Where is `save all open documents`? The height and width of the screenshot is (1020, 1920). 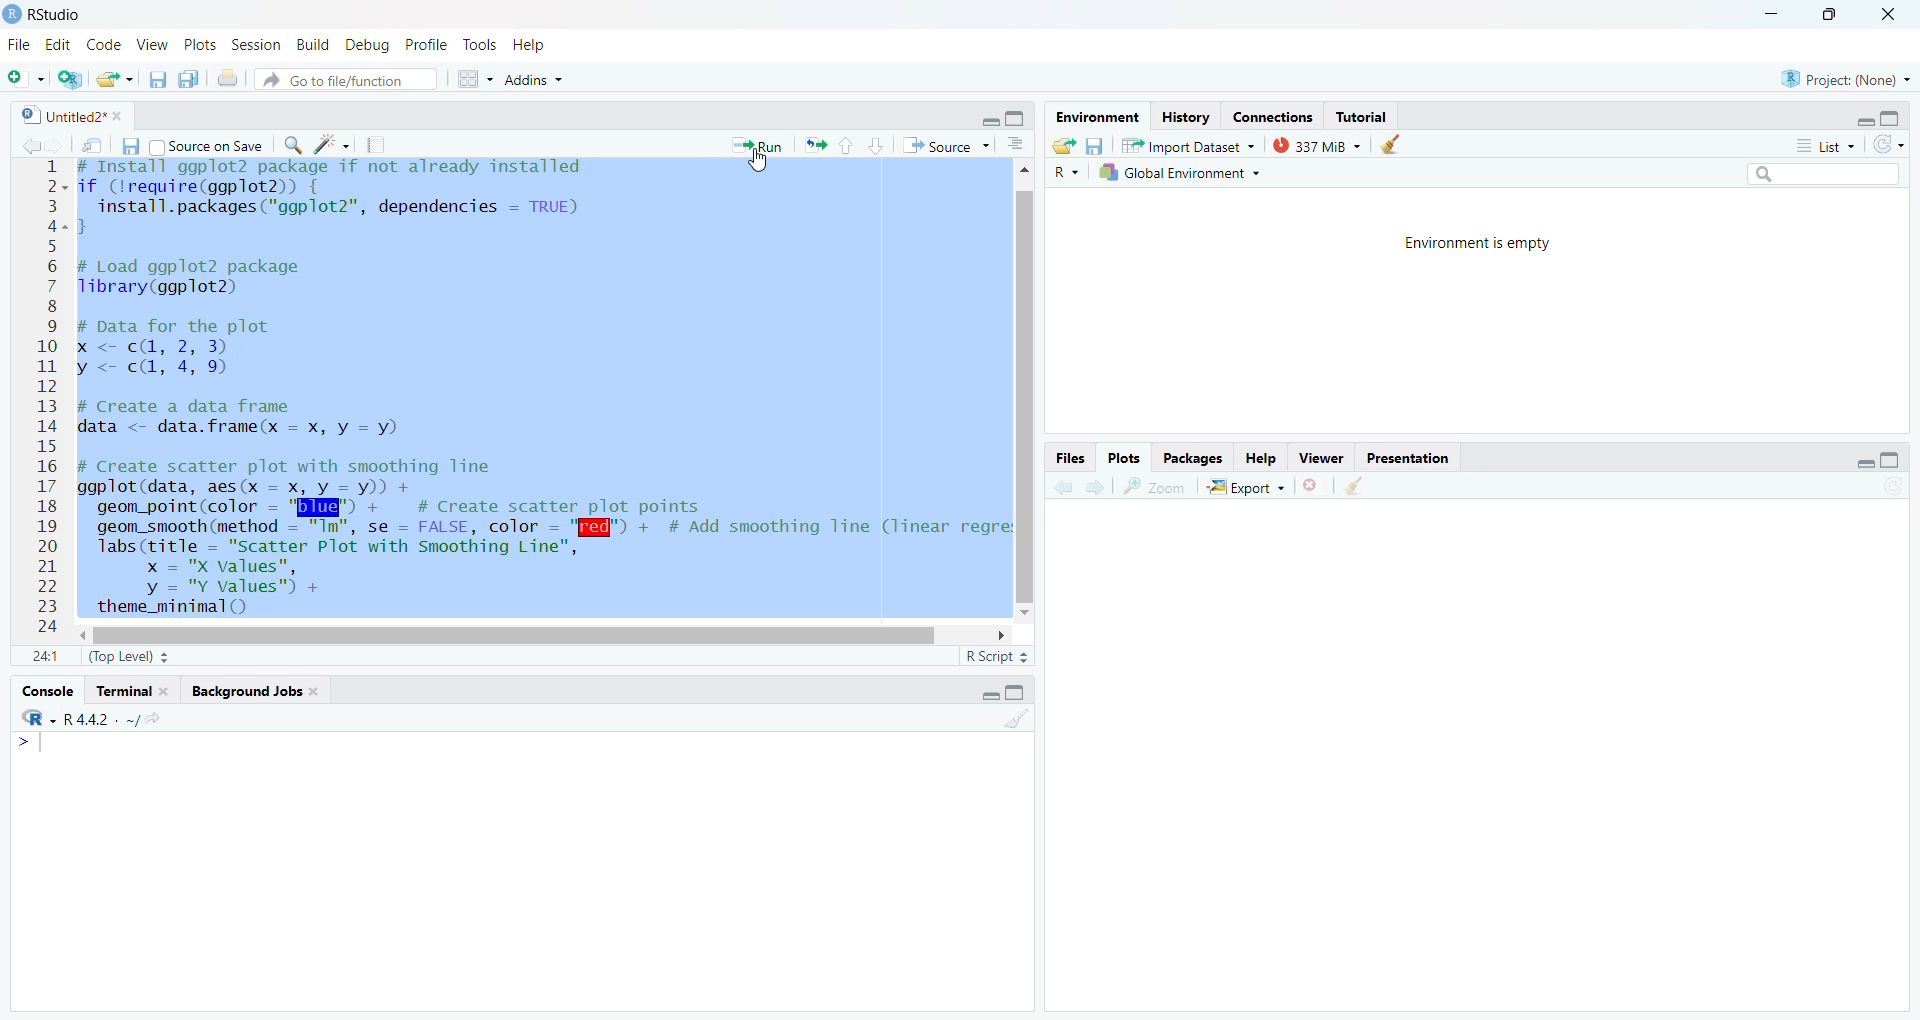 save all open documents is located at coordinates (189, 79).